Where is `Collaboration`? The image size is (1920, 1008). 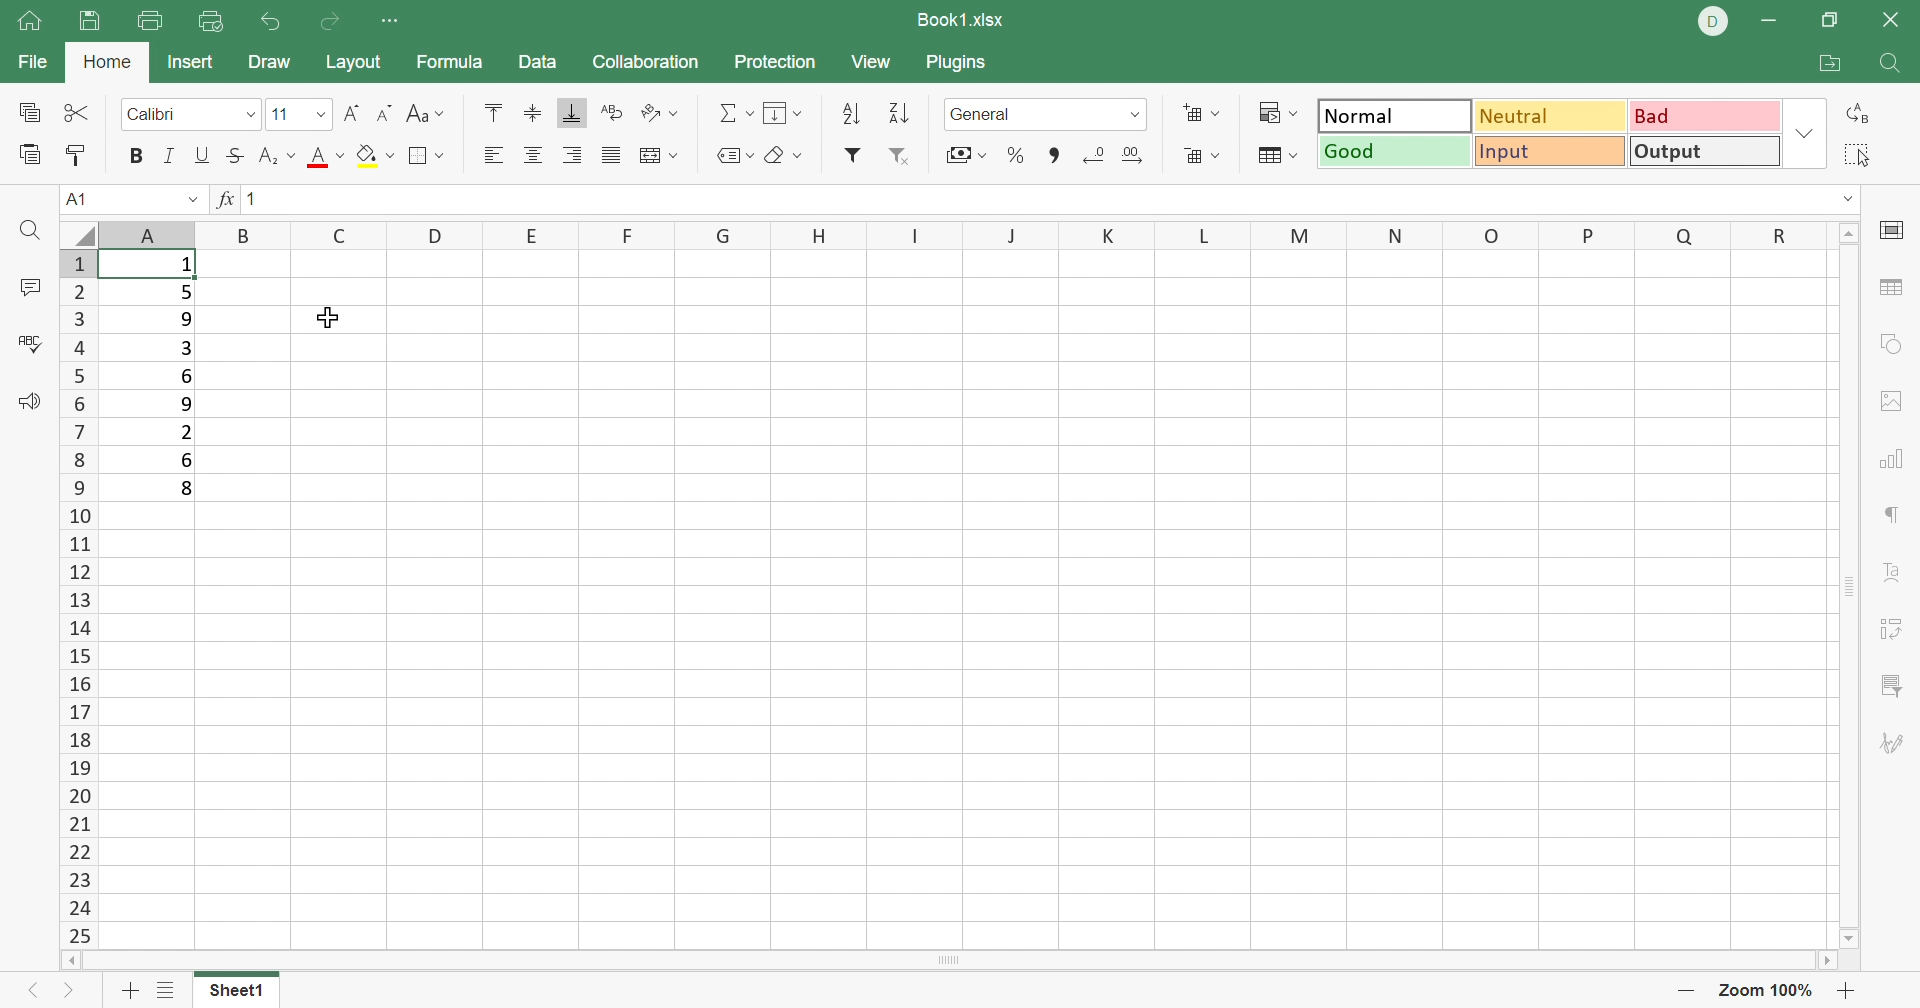 Collaboration is located at coordinates (649, 64).